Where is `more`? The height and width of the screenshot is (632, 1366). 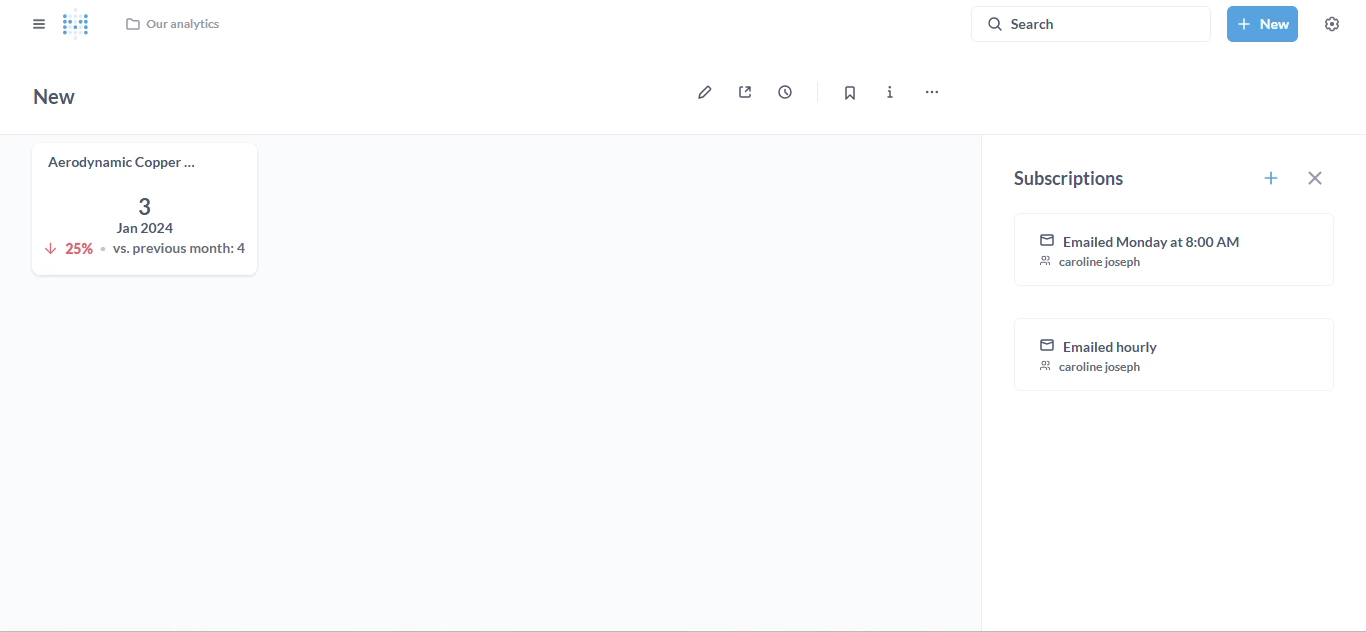
more is located at coordinates (930, 93).